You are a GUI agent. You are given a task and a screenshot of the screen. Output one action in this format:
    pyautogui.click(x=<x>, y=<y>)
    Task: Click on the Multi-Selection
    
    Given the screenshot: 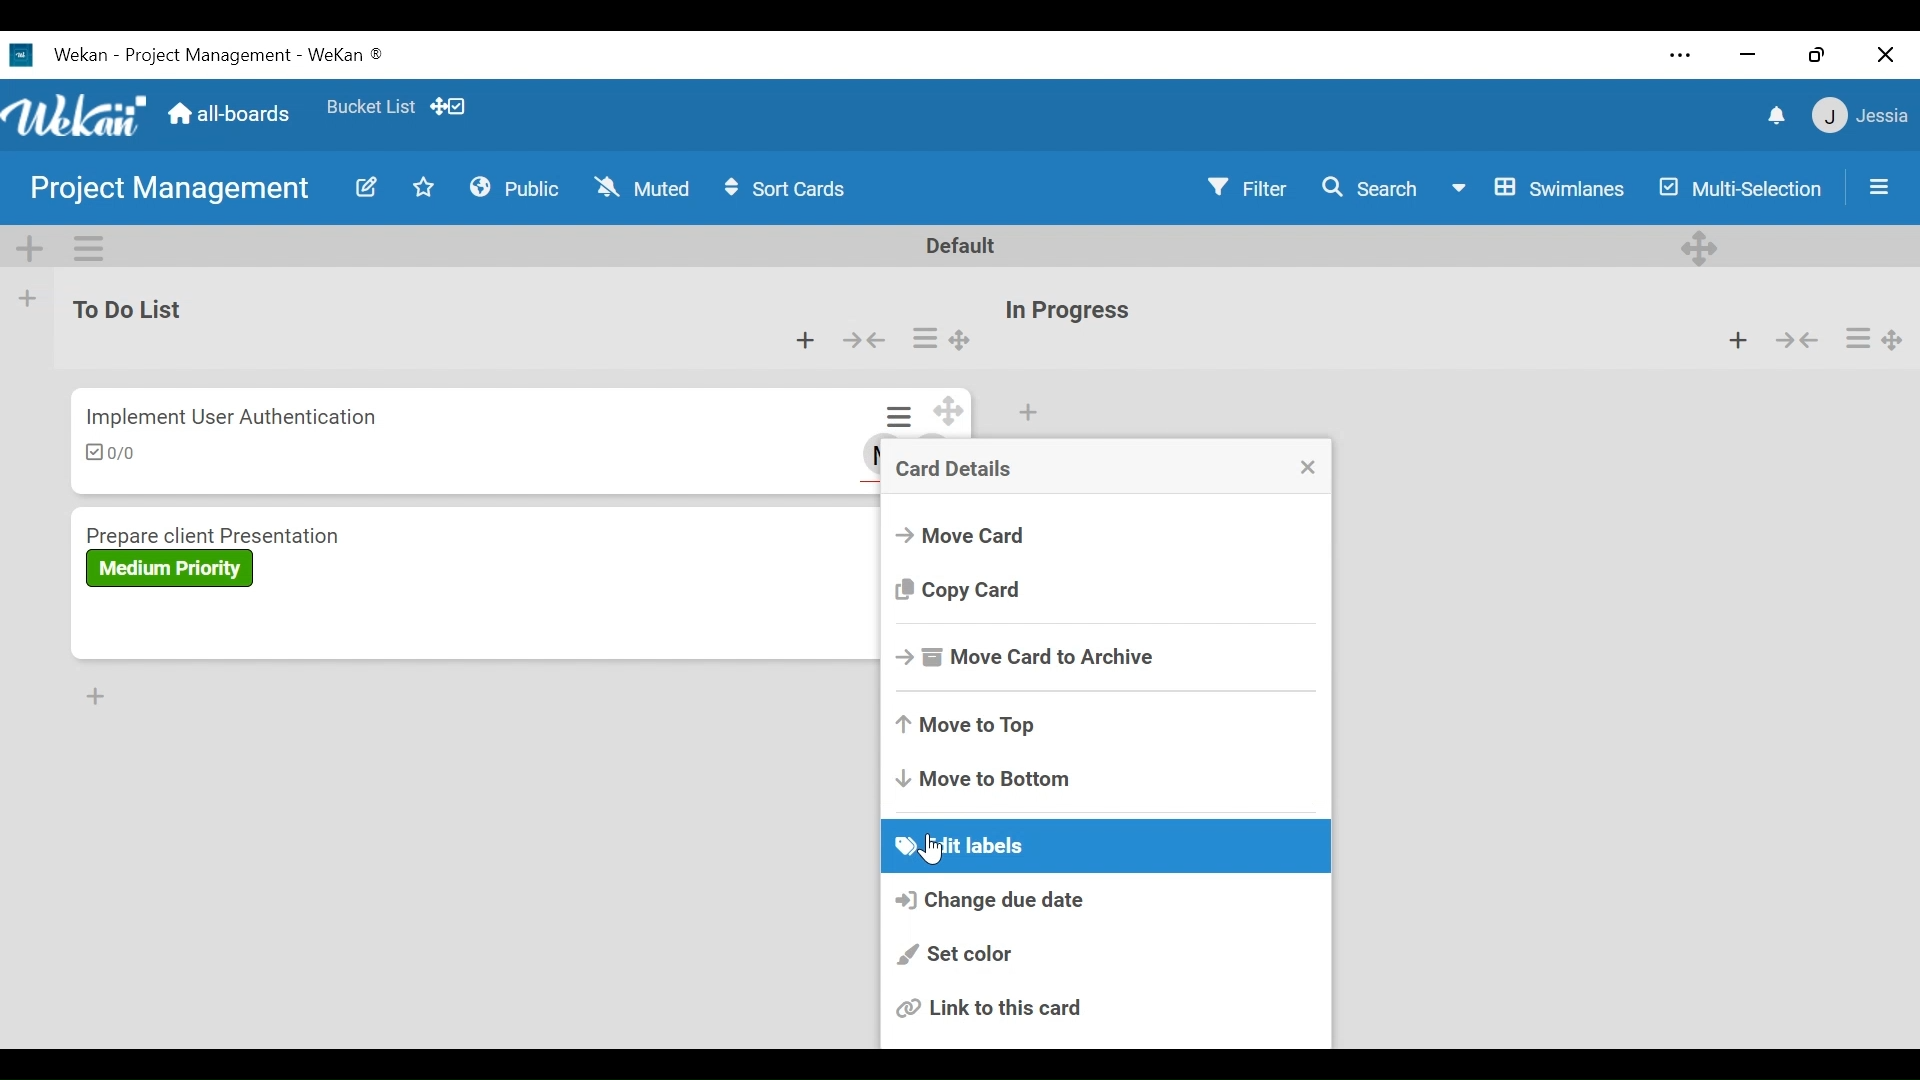 What is the action you would take?
    pyautogui.click(x=1742, y=188)
    